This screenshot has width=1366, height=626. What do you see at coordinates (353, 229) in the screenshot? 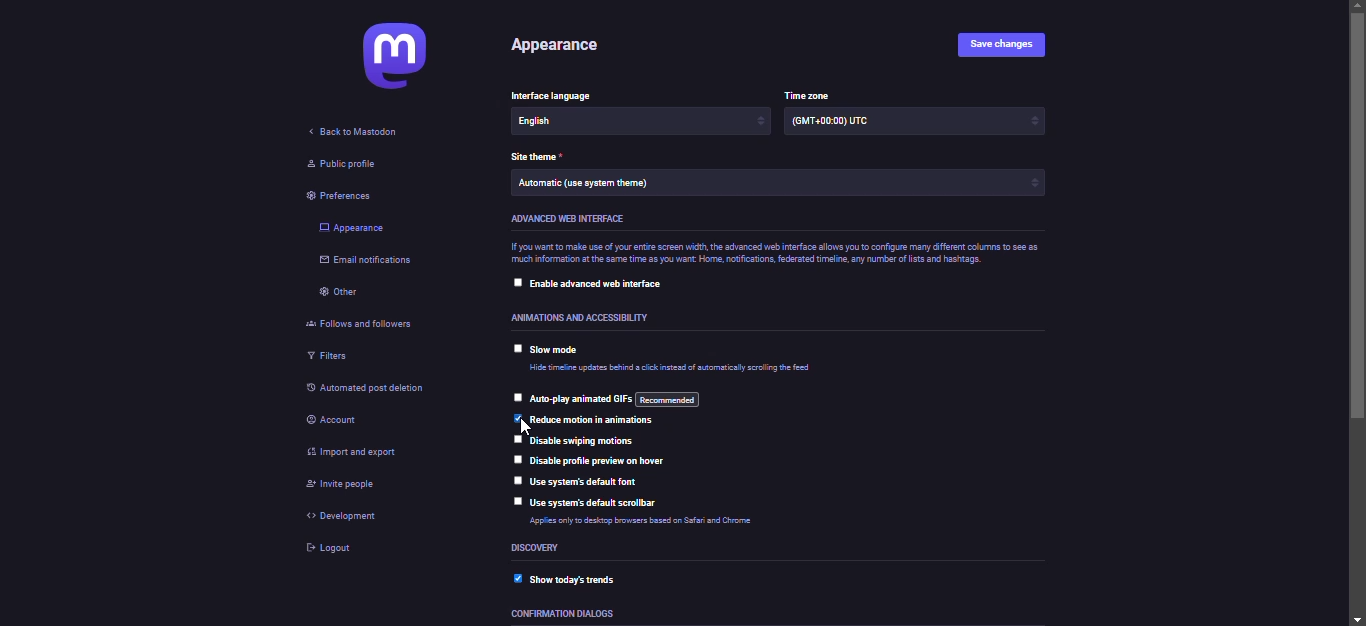
I see `appearance` at bounding box center [353, 229].